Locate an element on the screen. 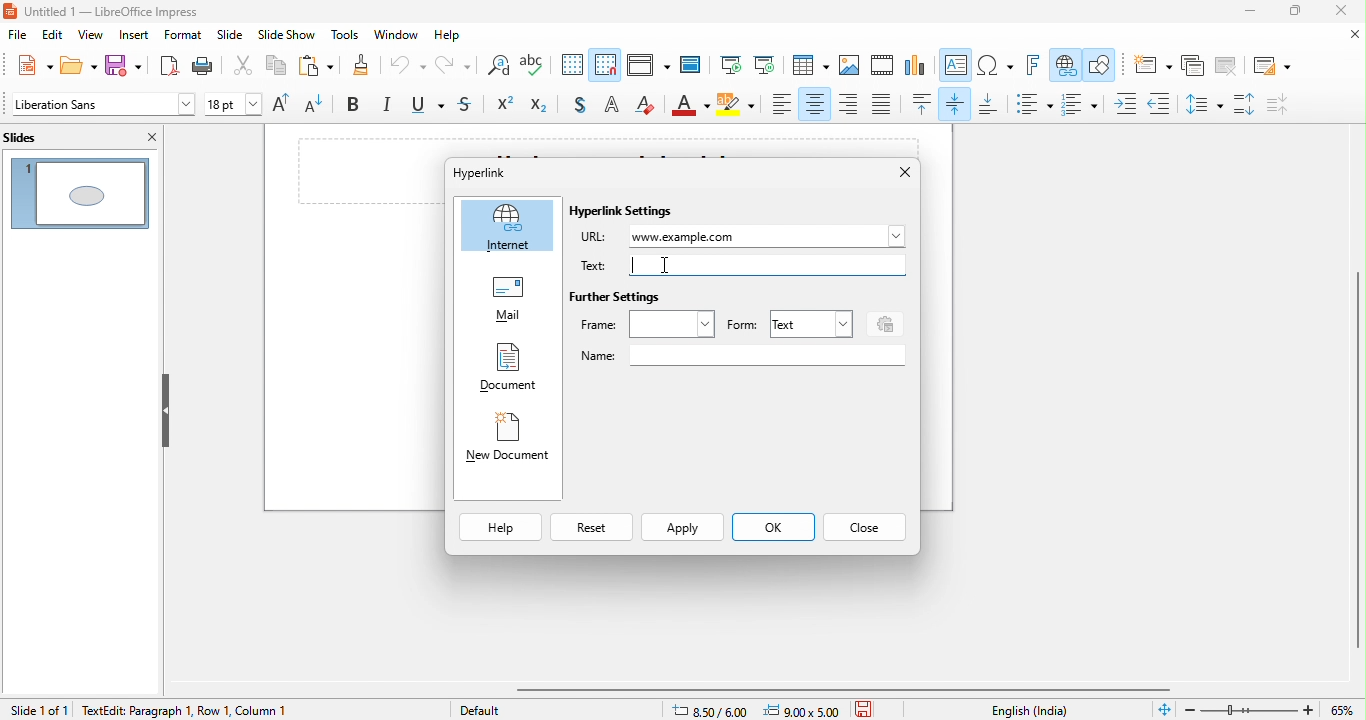  8.50/6.00 is located at coordinates (717, 709).